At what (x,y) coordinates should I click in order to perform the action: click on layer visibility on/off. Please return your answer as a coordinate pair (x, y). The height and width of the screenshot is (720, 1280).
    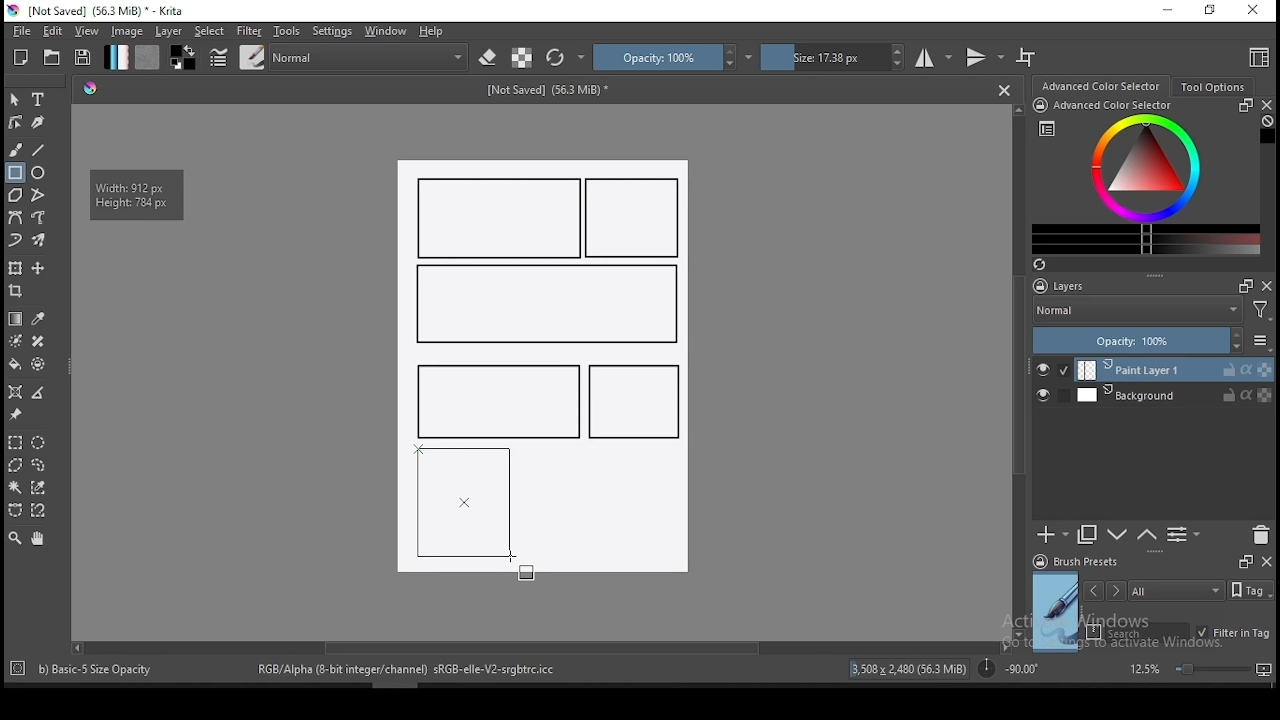
    Looking at the image, I should click on (1048, 397).